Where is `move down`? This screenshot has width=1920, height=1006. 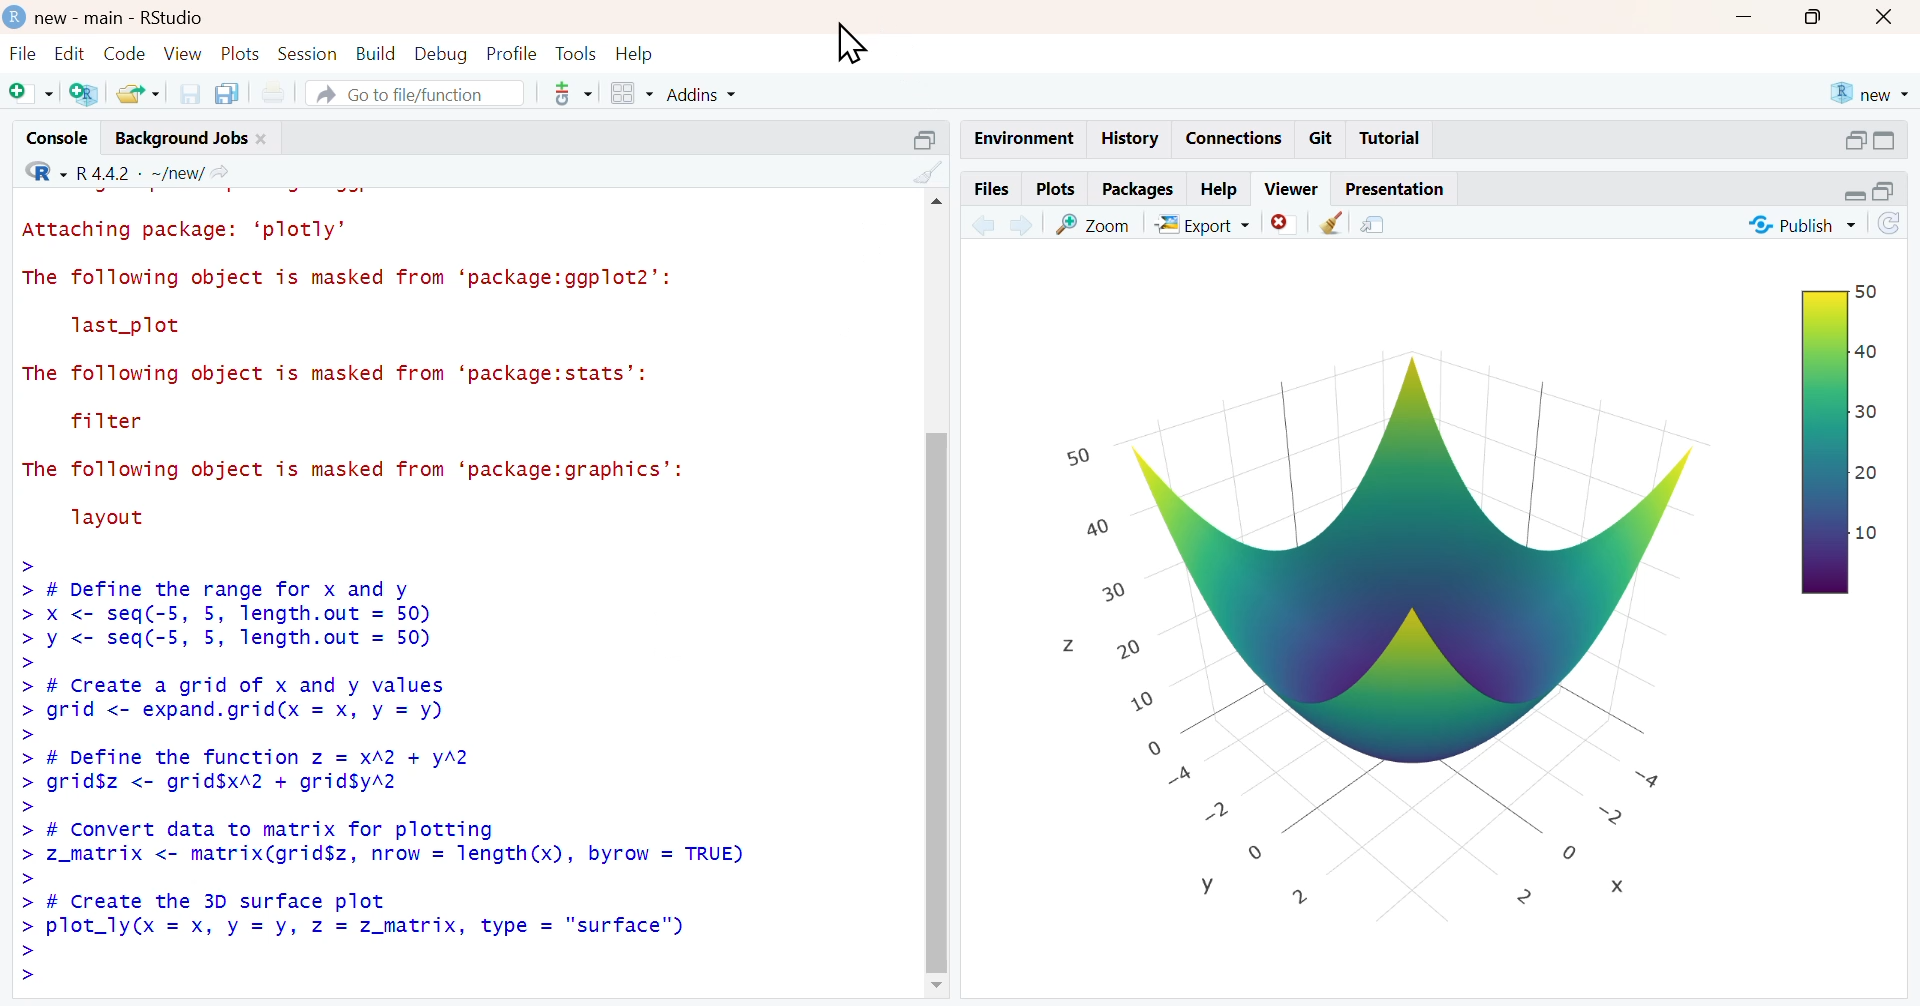
move down is located at coordinates (936, 991).